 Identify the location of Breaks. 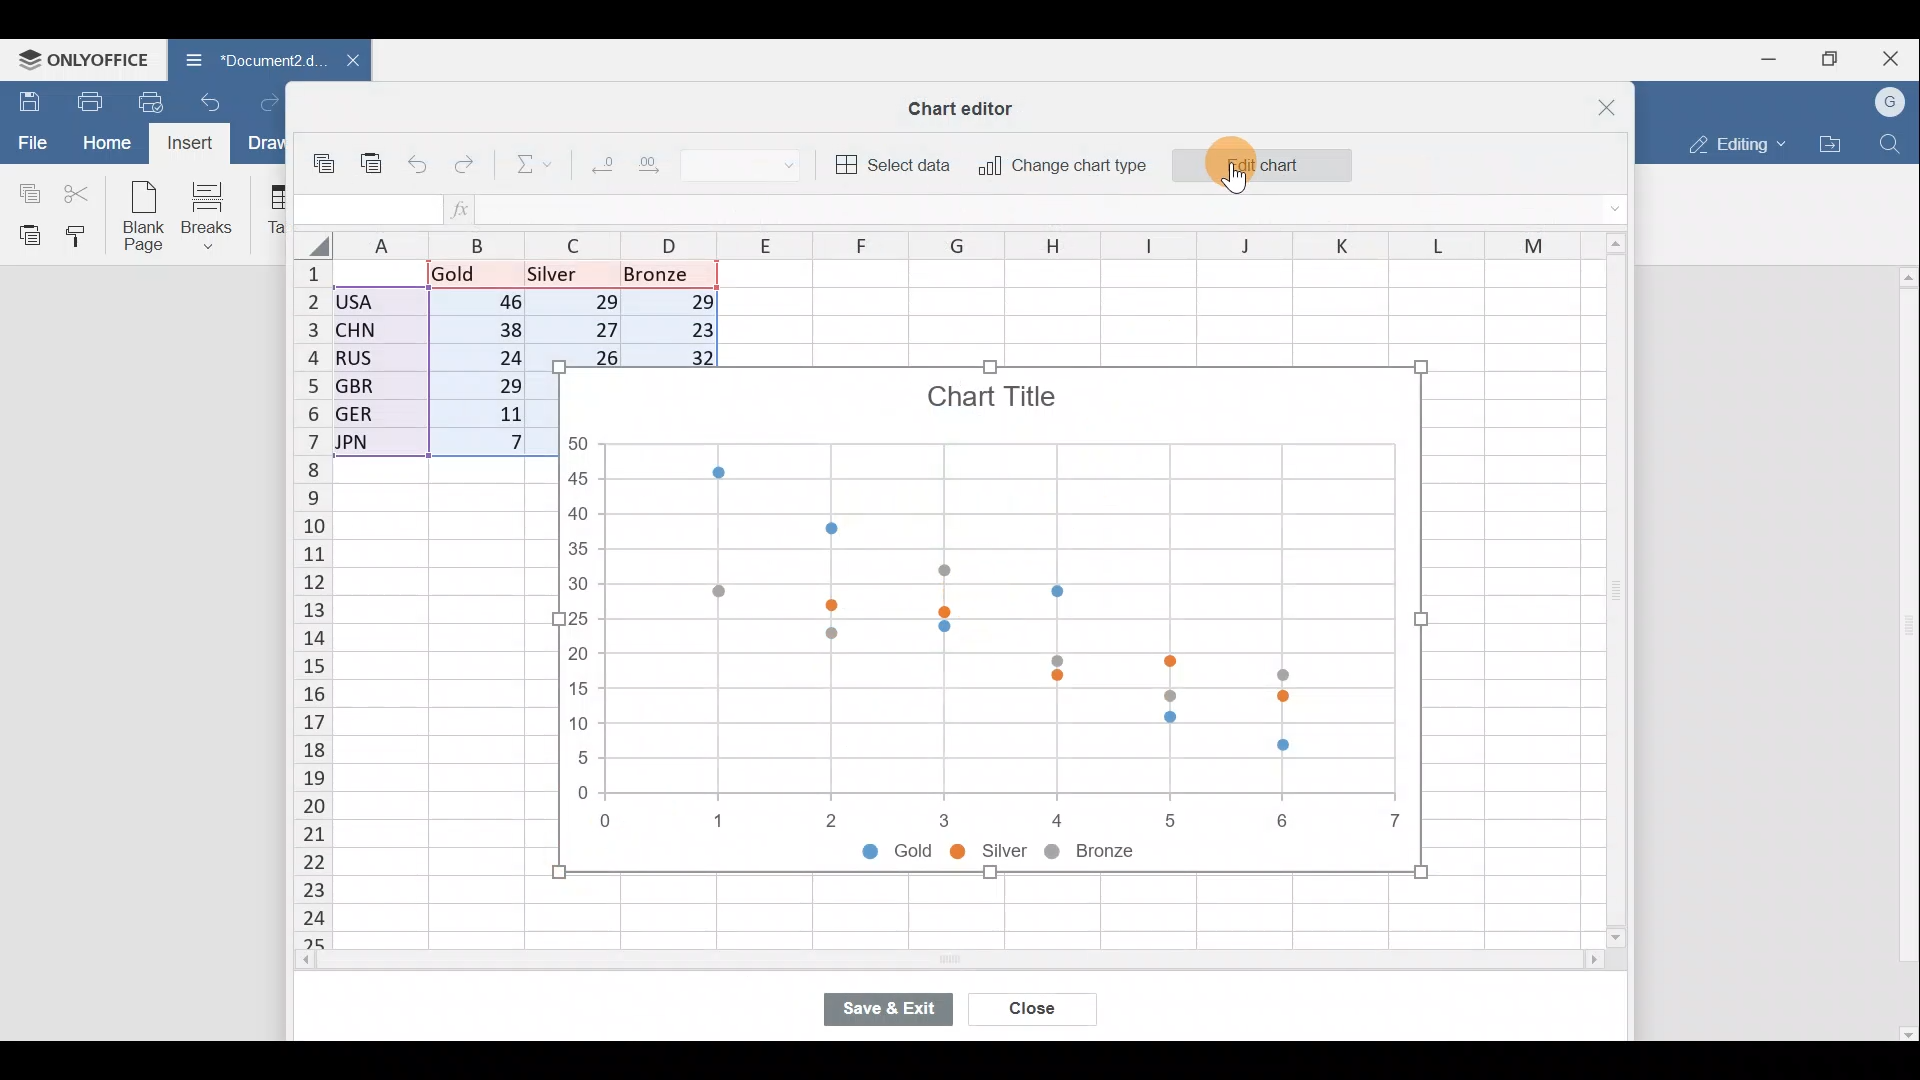
(217, 214).